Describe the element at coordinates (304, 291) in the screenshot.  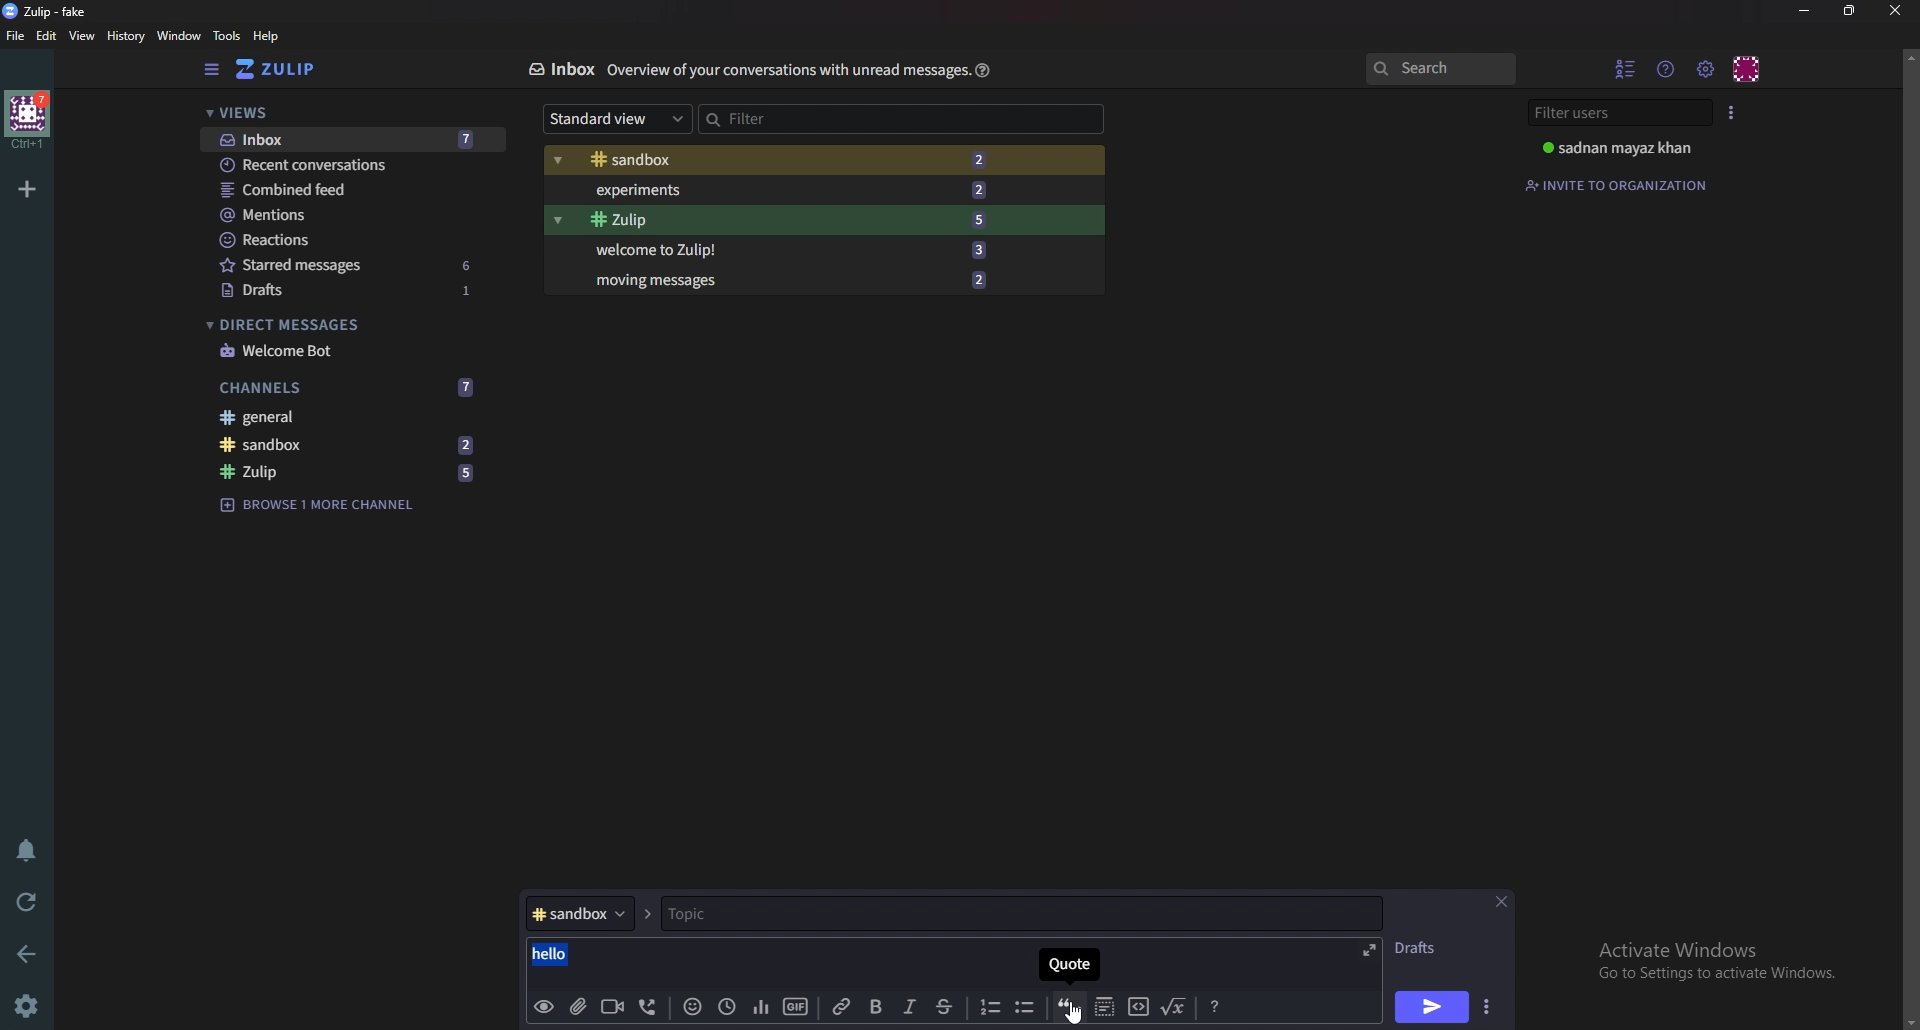
I see `Drafts` at that location.